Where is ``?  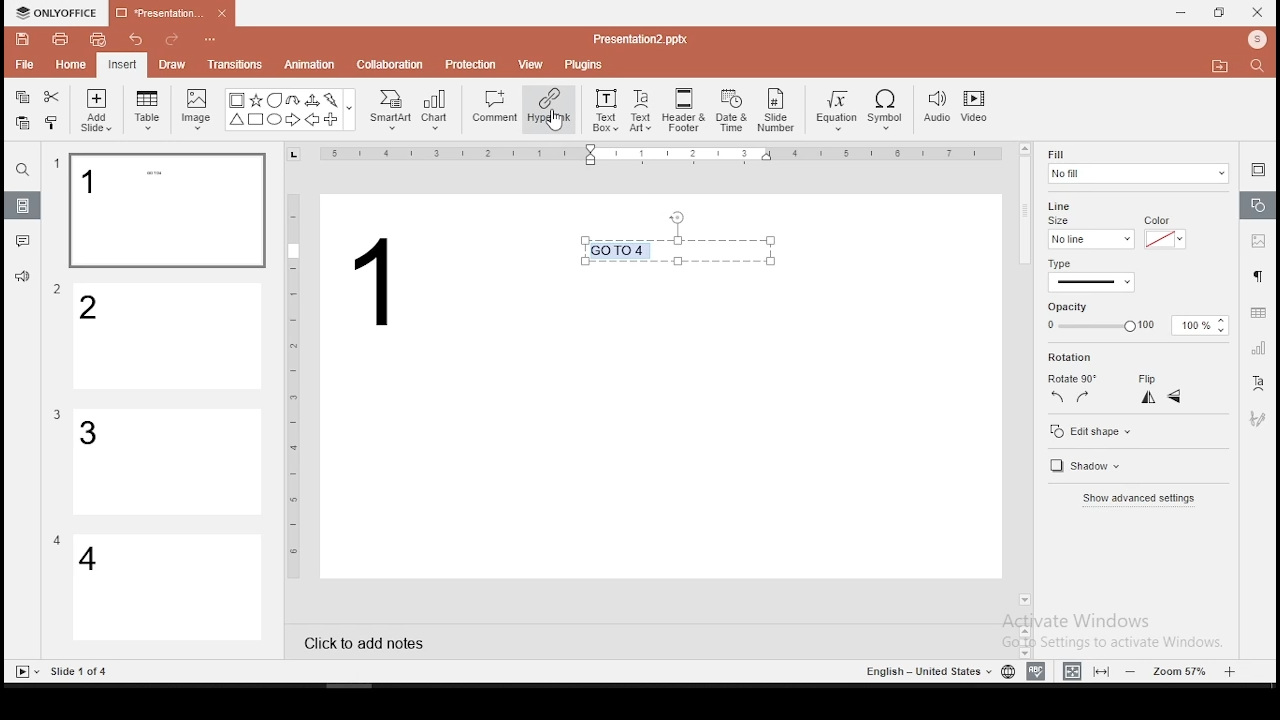
 is located at coordinates (81, 672).